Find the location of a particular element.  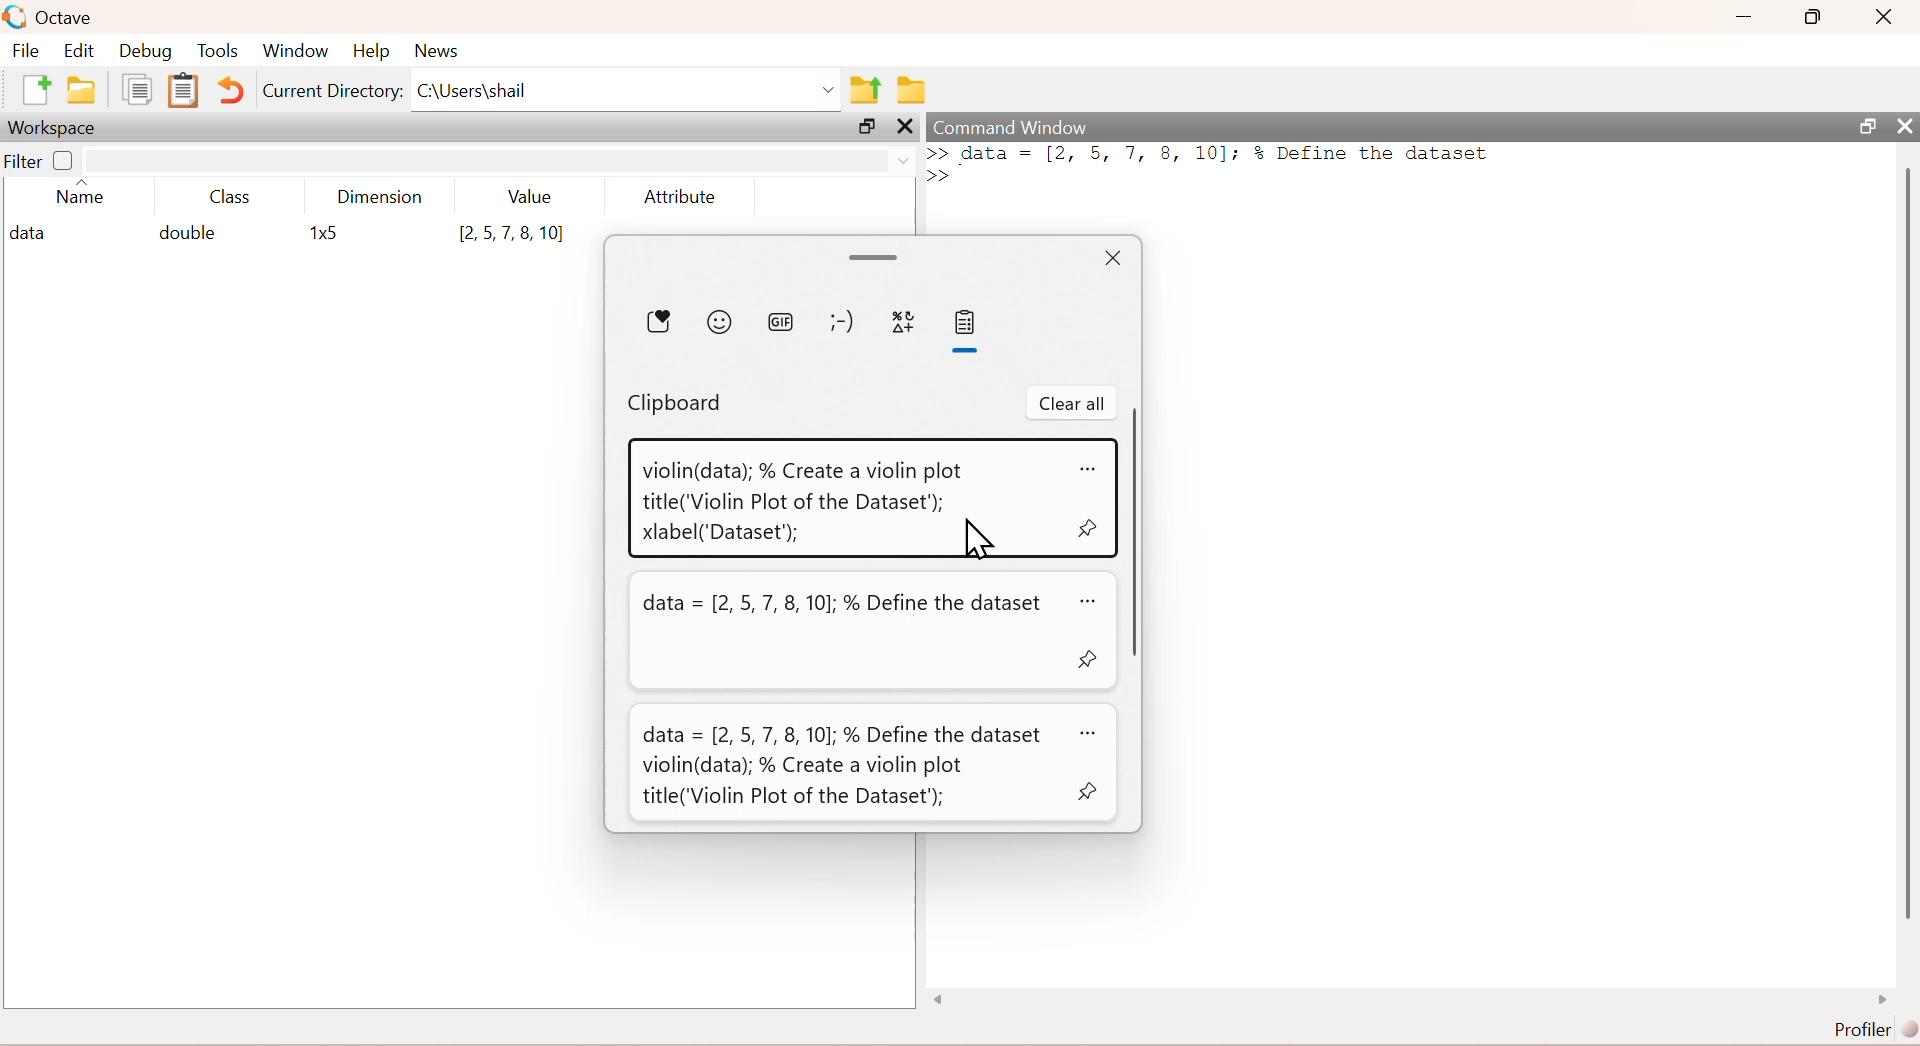

octave is located at coordinates (68, 19).